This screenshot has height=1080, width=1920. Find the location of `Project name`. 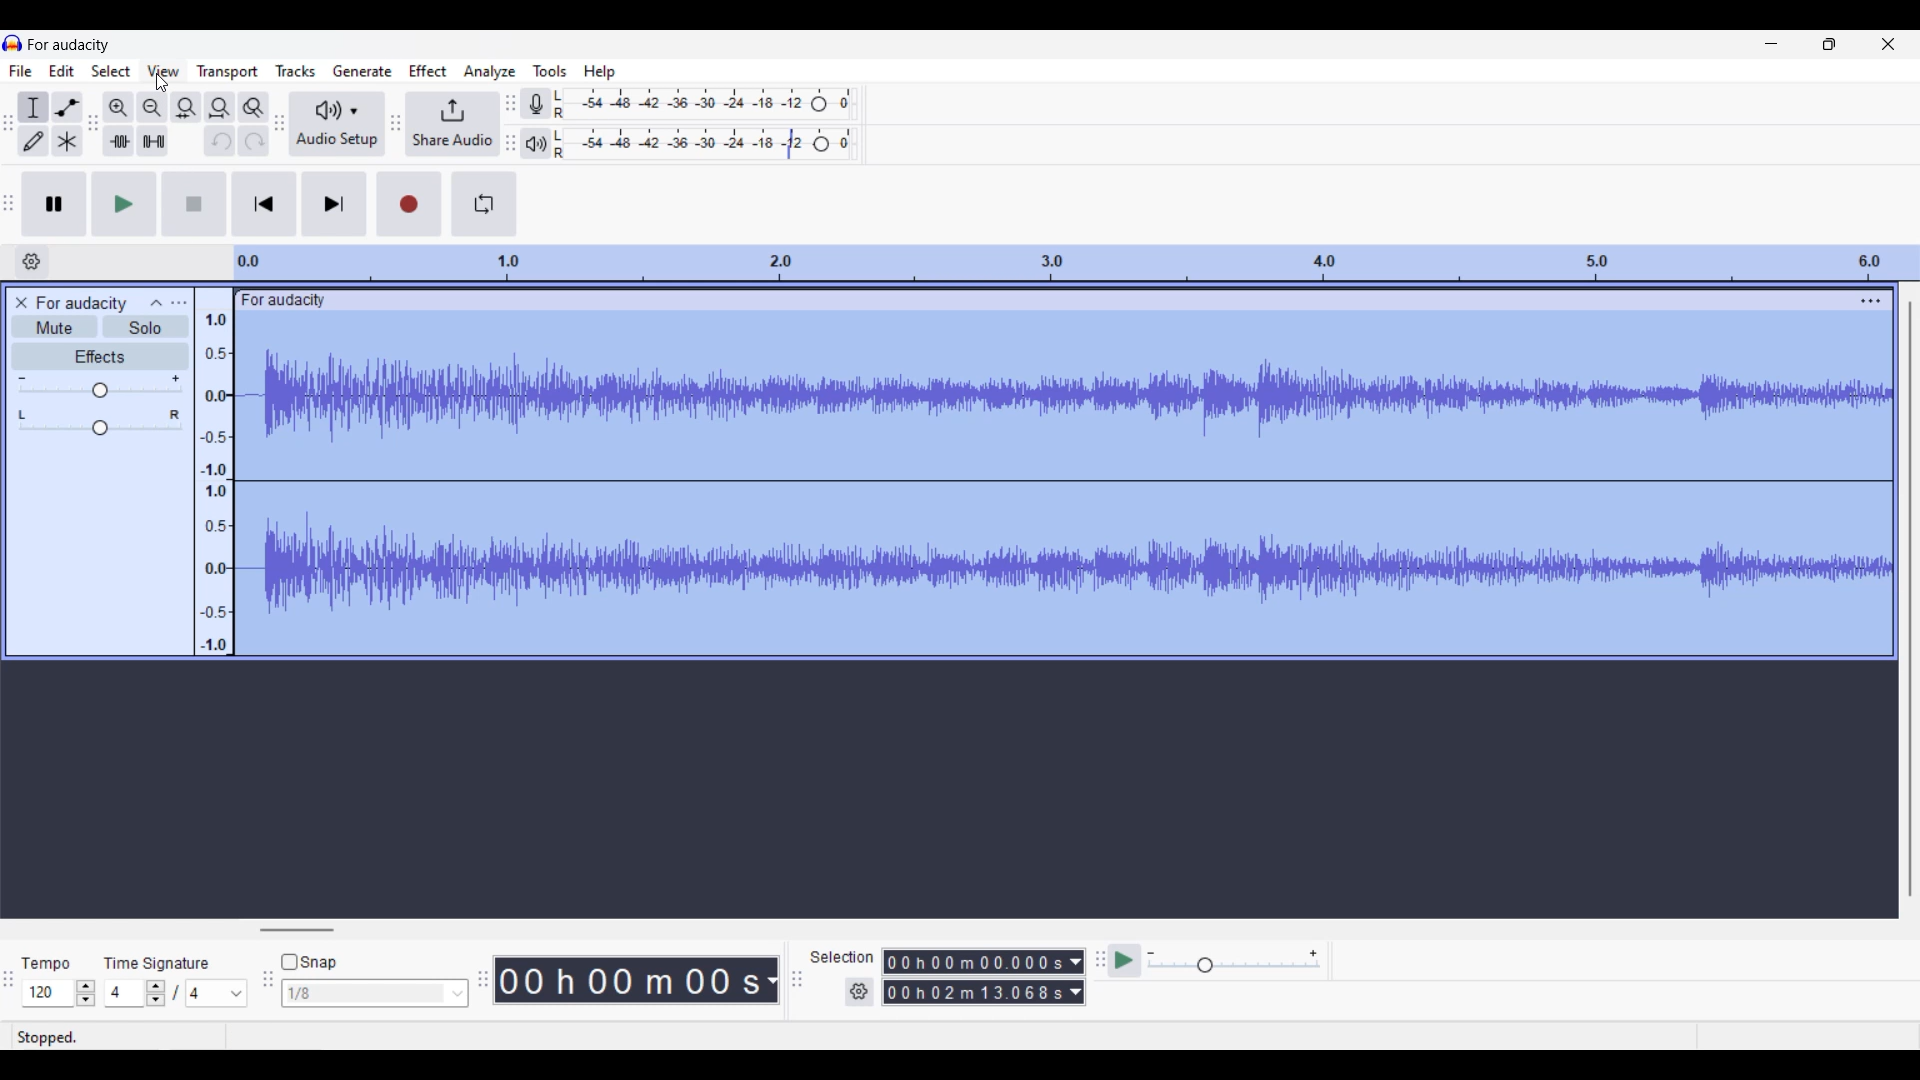

Project name is located at coordinates (302, 300).